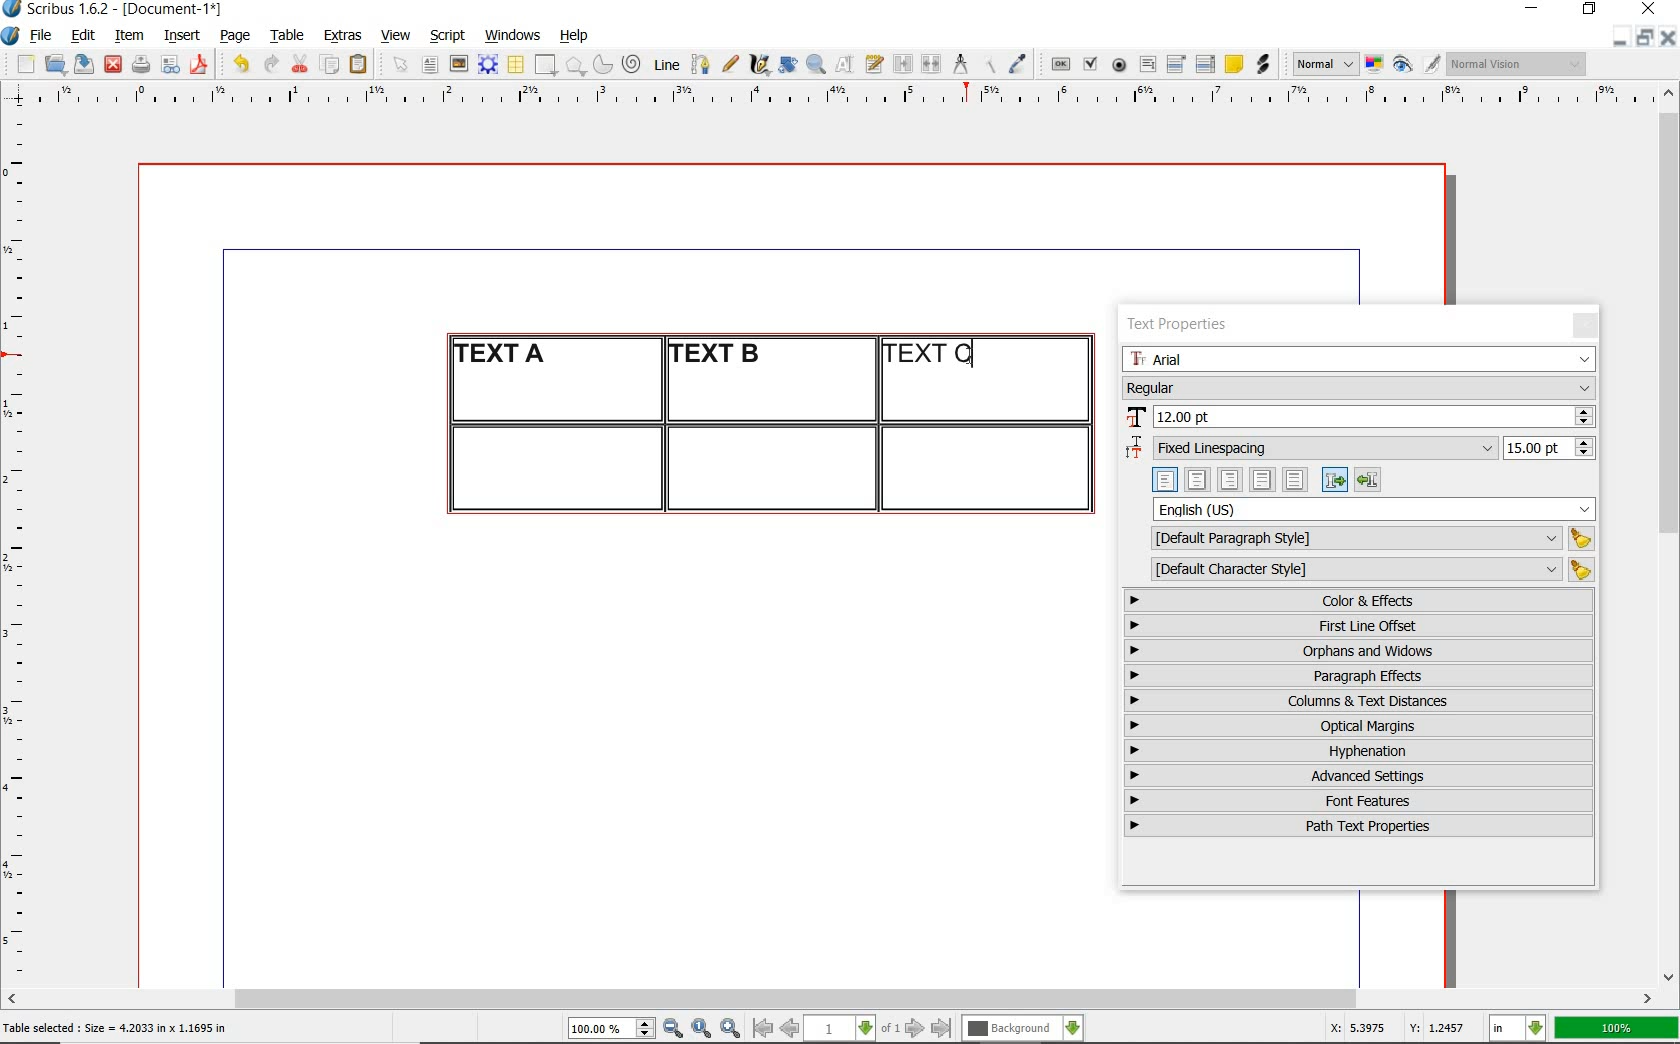 The width and height of the screenshot is (1680, 1044). What do you see at coordinates (1361, 600) in the screenshot?
I see `color & effects` at bounding box center [1361, 600].